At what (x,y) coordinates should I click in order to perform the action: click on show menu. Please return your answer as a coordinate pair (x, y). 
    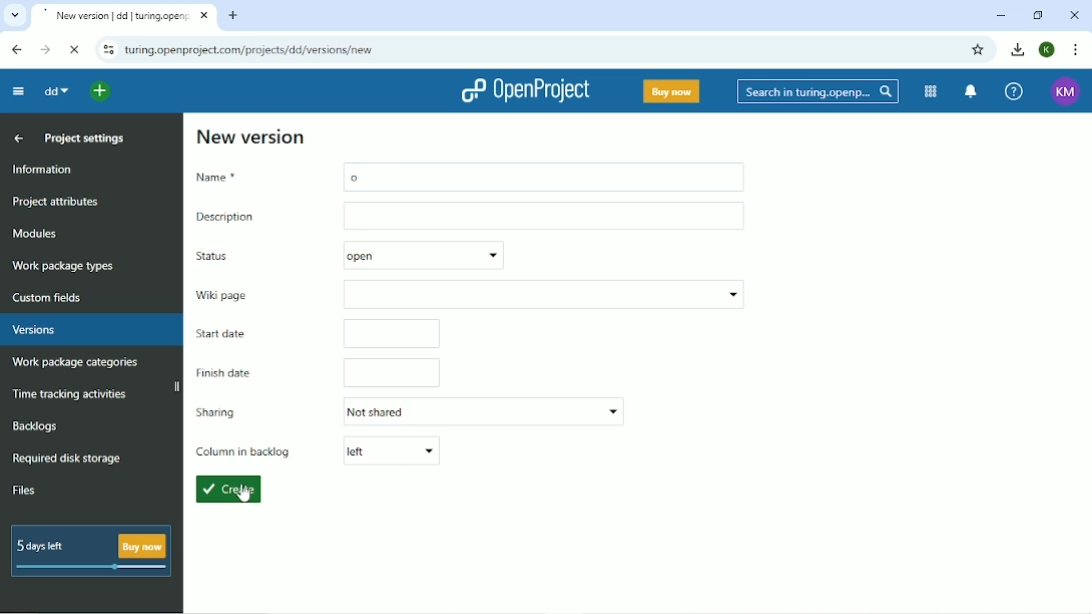
    Looking at the image, I should click on (502, 251).